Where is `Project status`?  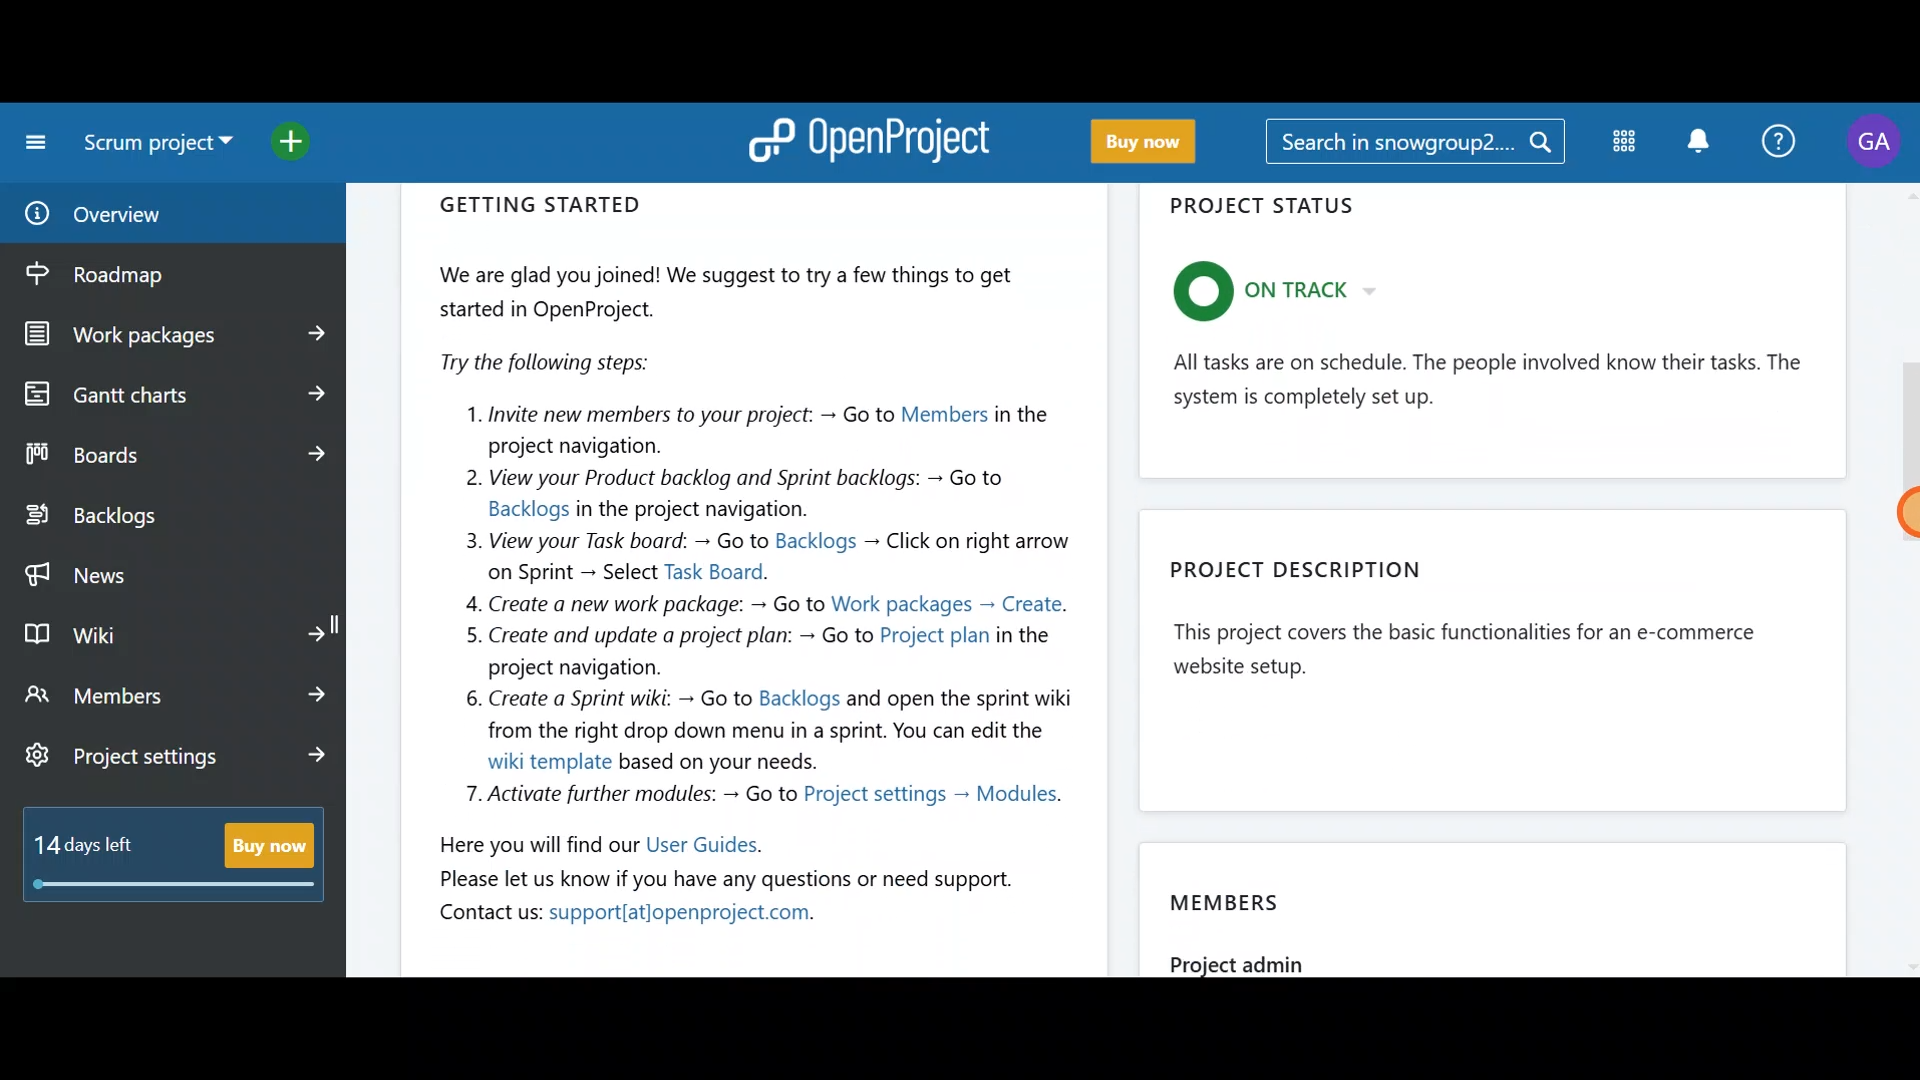 Project status is located at coordinates (1495, 337).